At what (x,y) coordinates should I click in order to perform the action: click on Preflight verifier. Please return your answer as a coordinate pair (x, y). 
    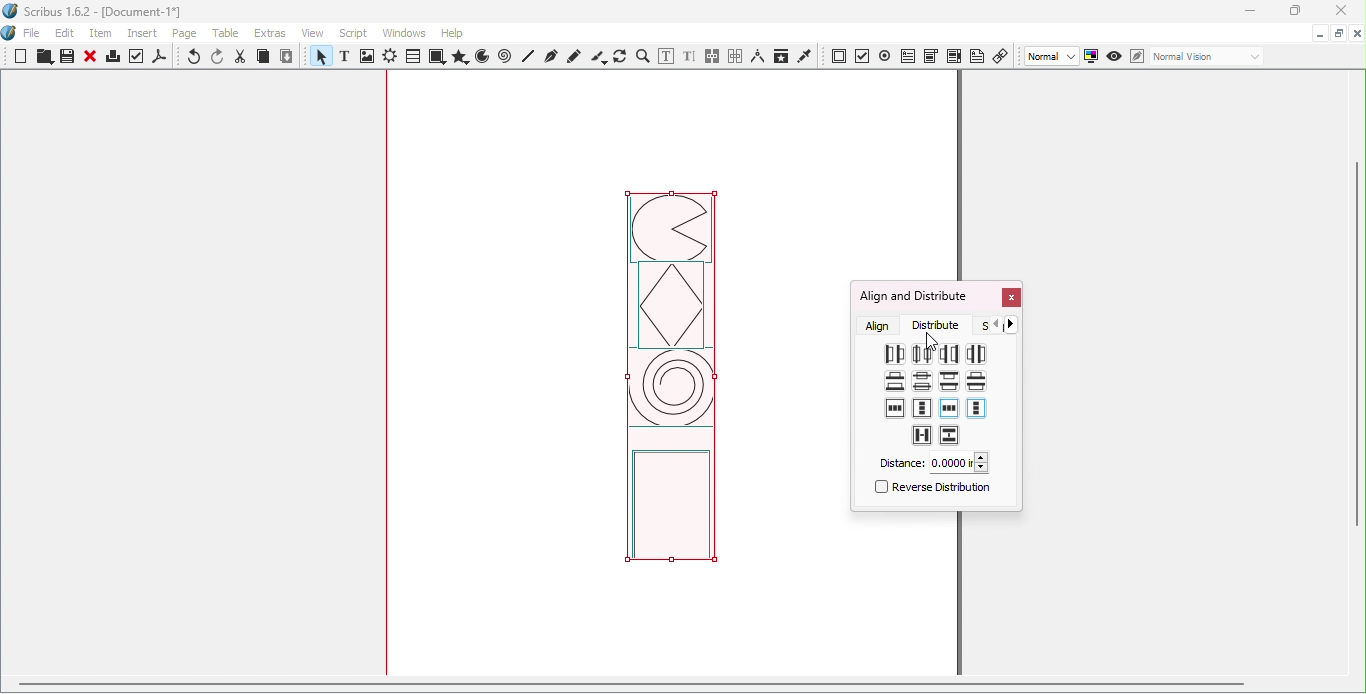
    Looking at the image, I should click on (137, 59).